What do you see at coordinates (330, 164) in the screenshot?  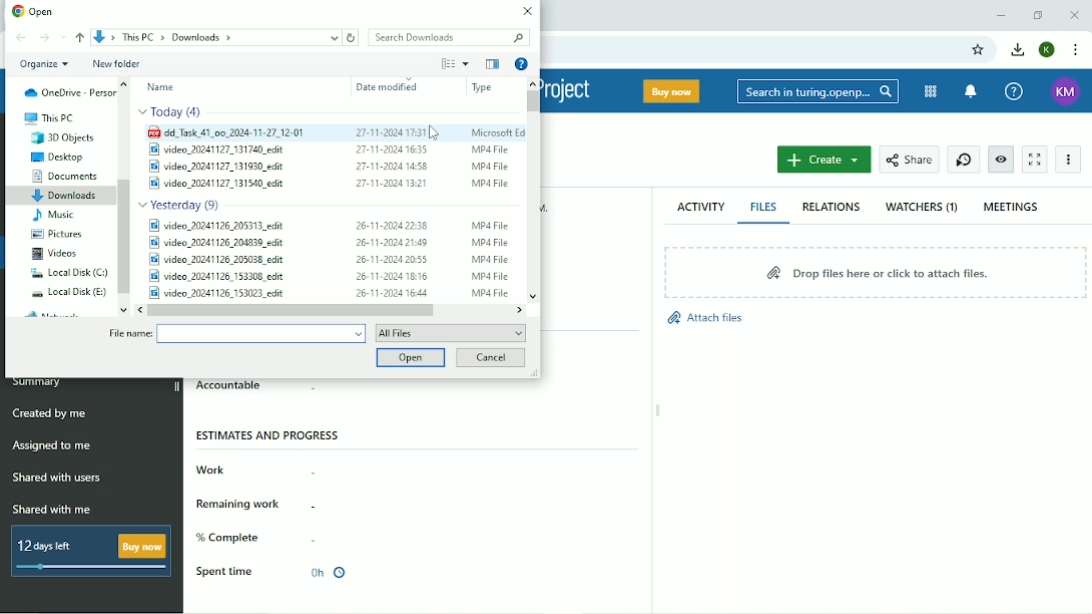 I see `video file` at bounding box center [330, 164].